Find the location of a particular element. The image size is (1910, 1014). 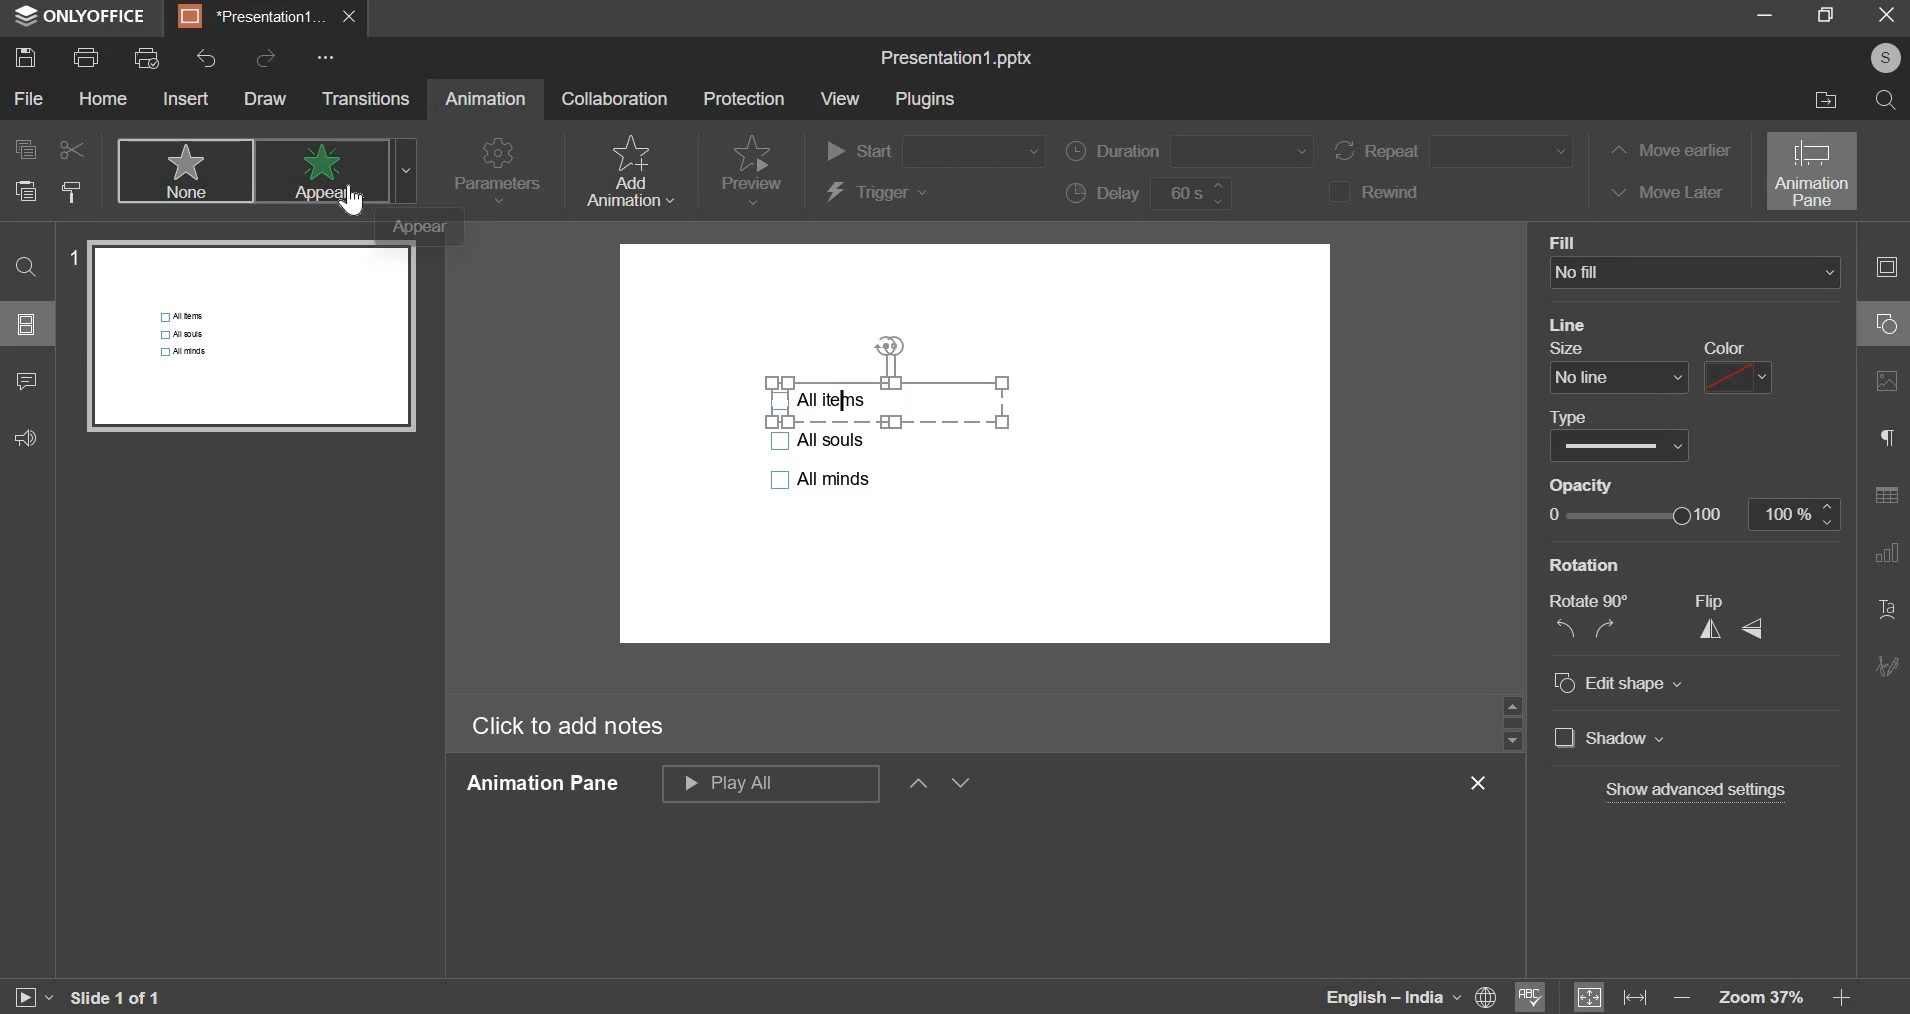

line size is located at coordinates (1620, 377).